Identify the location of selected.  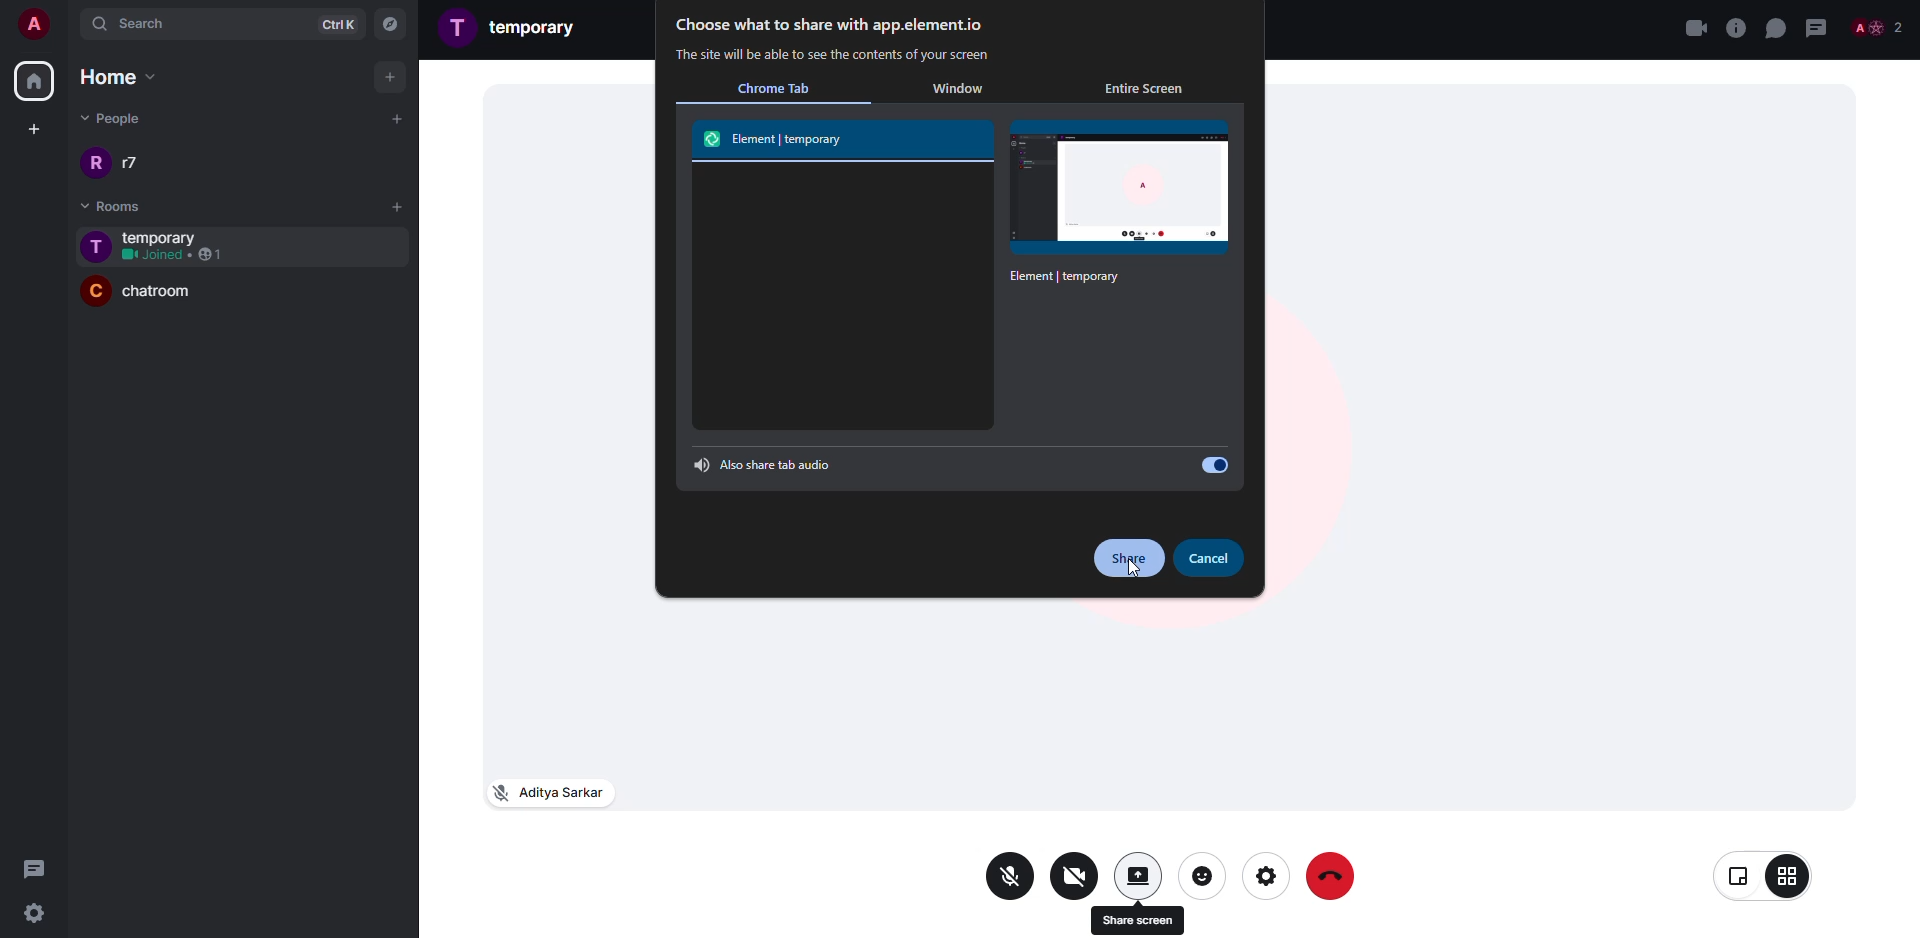
(780, 139).